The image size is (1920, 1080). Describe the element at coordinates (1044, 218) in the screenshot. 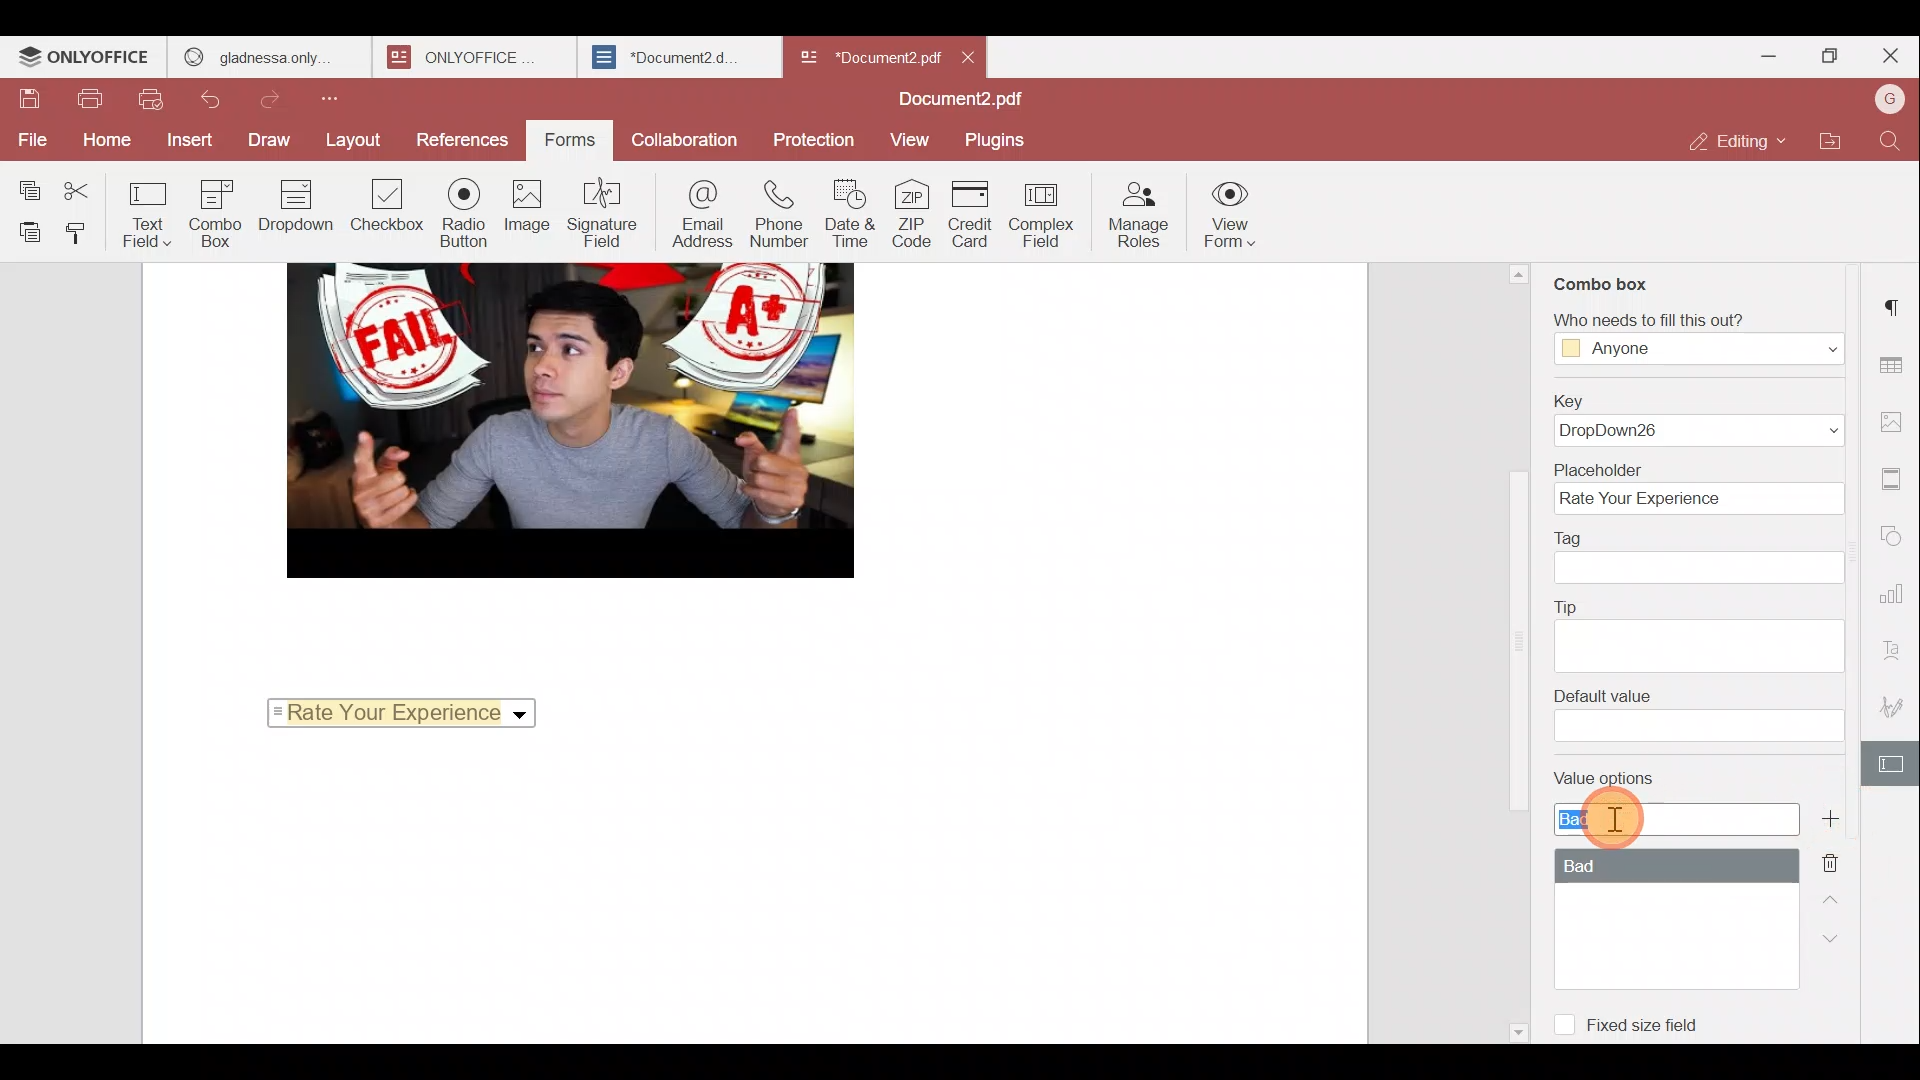

I see `Complex field` at that location.